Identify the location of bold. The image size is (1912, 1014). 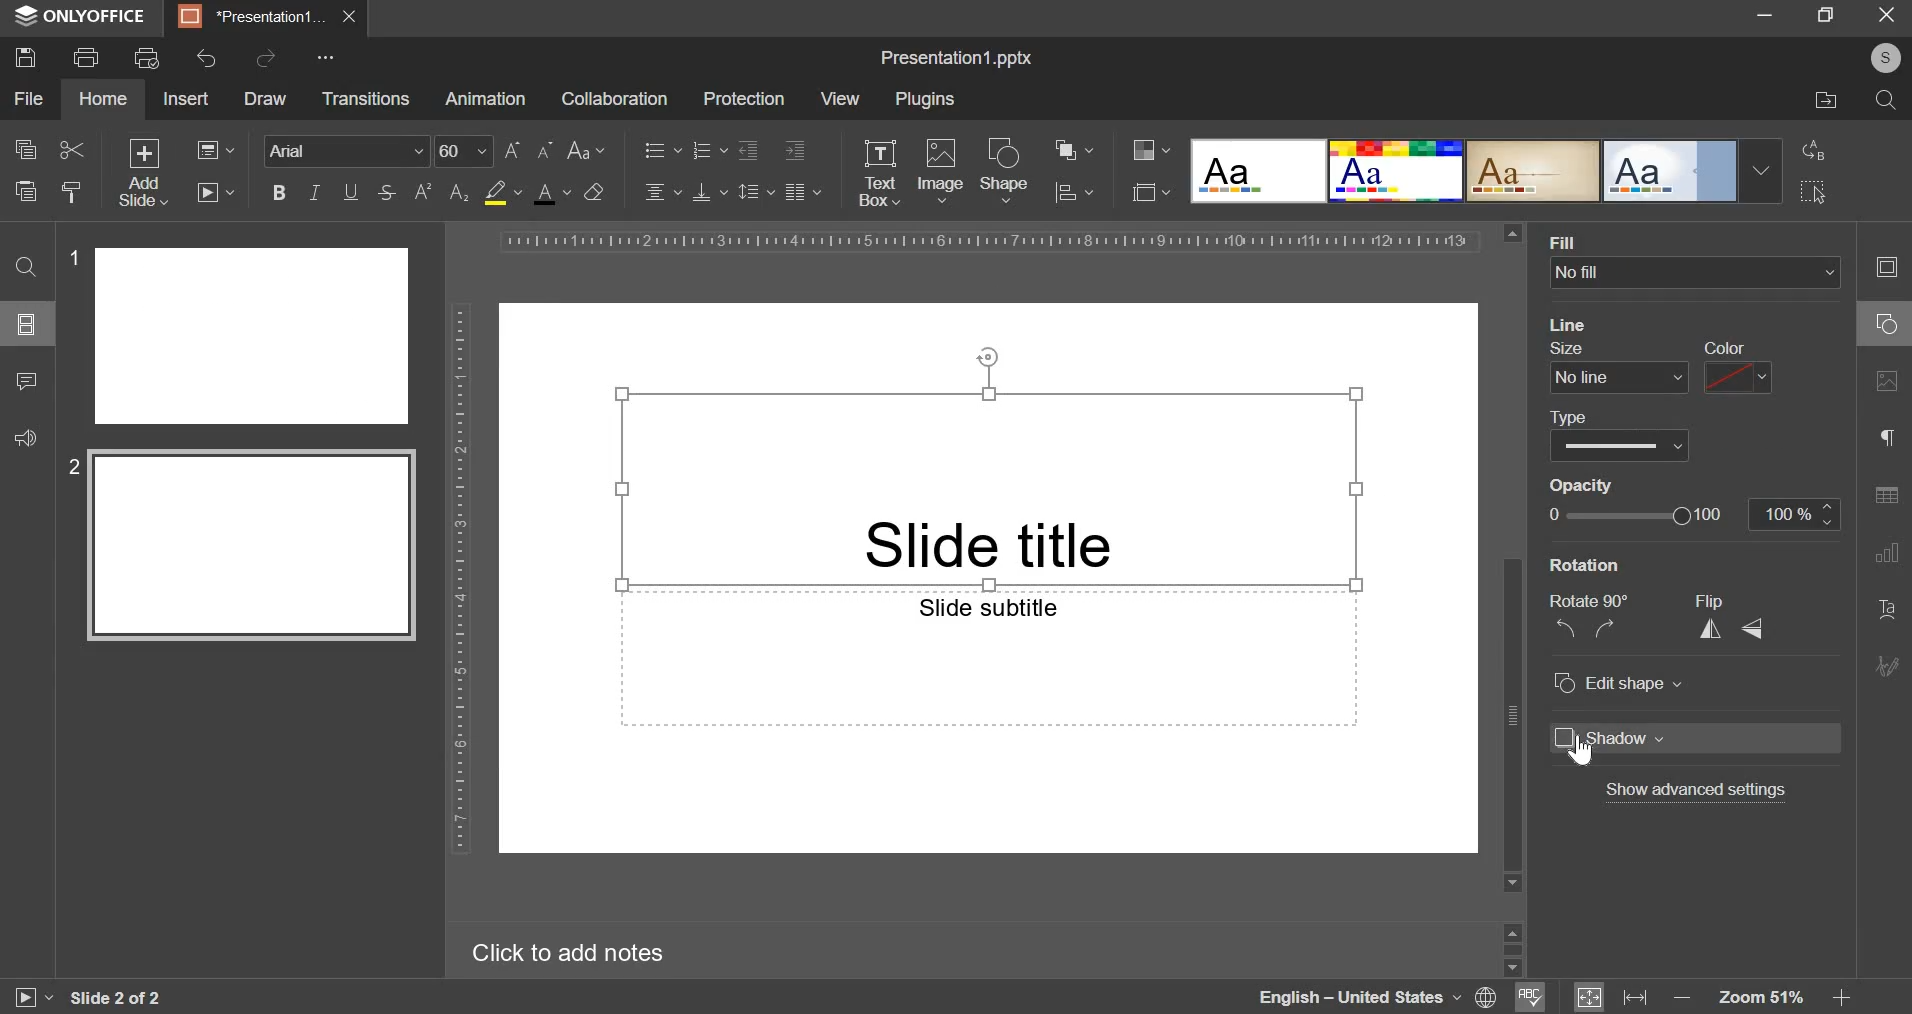
(279, 190).